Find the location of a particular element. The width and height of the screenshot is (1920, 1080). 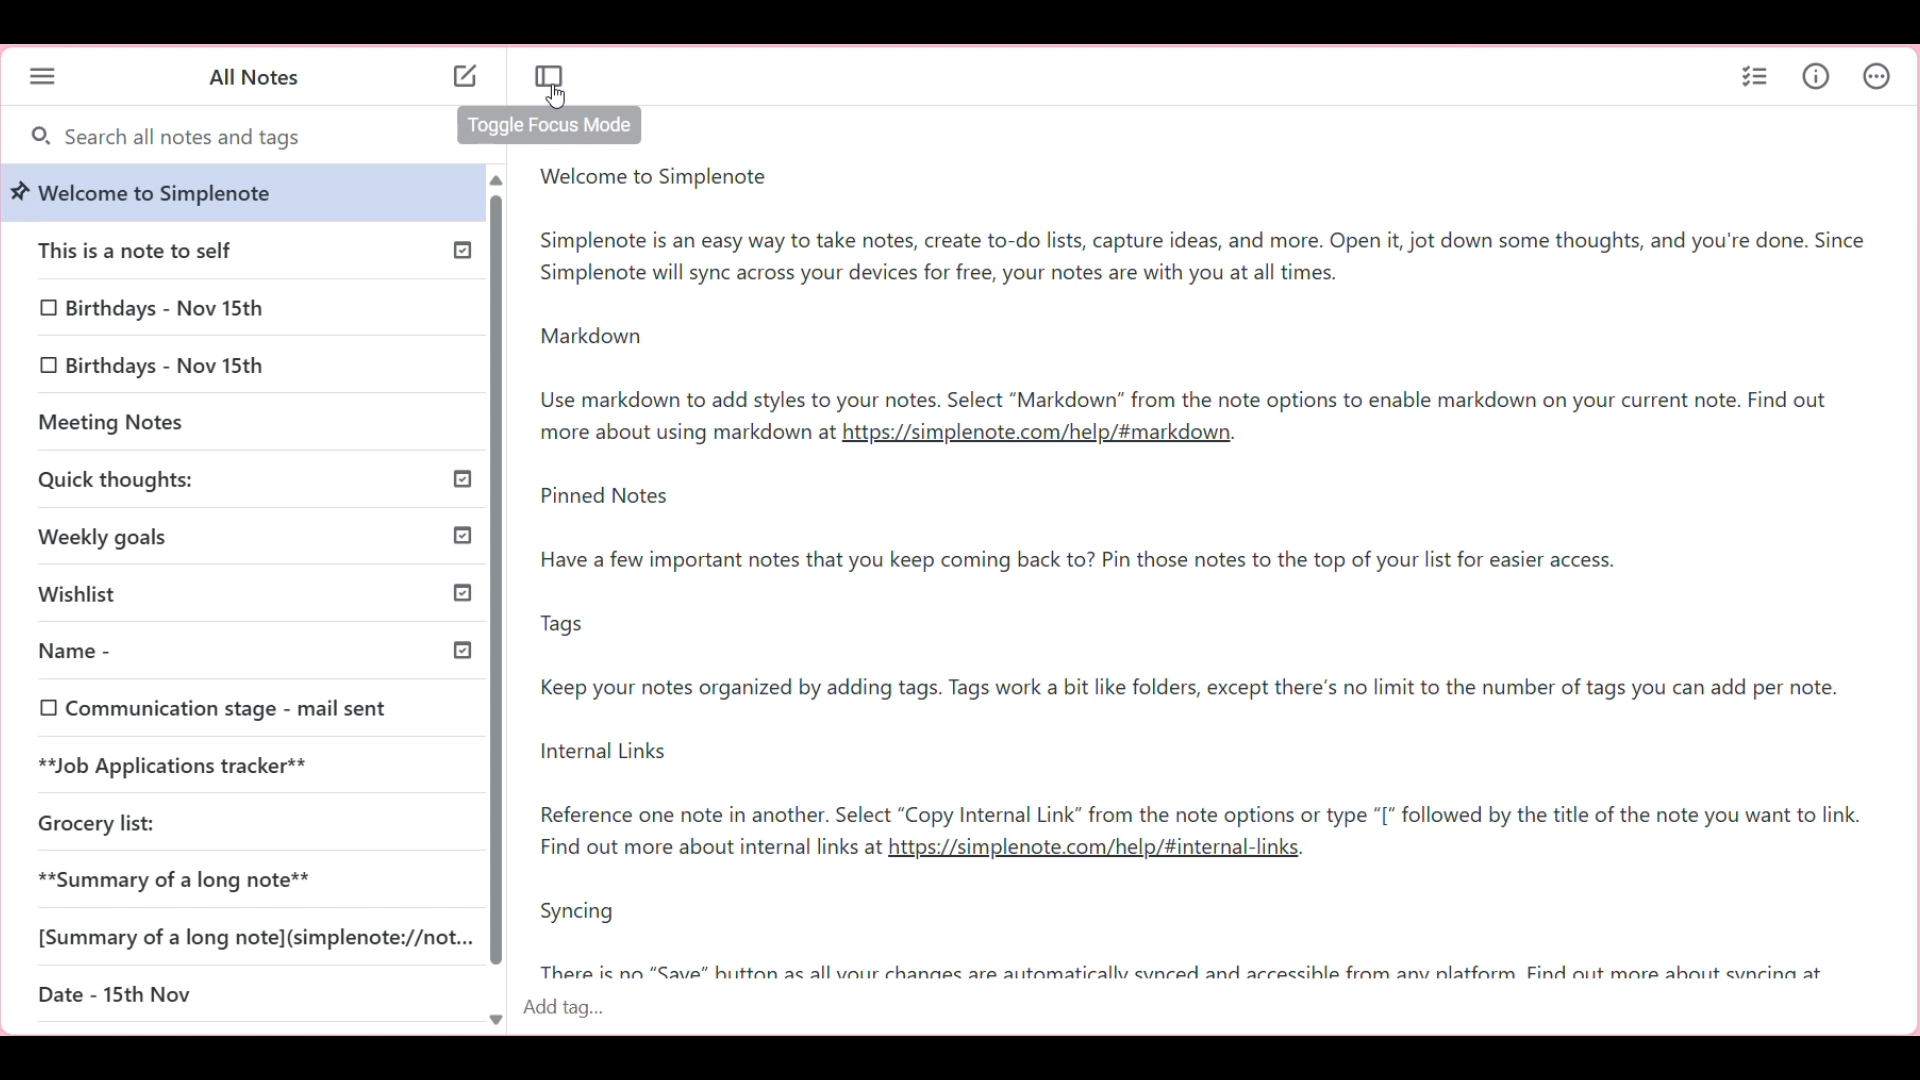

[Summary of a long note](simplenote://not is located at coordinates (255, 934).